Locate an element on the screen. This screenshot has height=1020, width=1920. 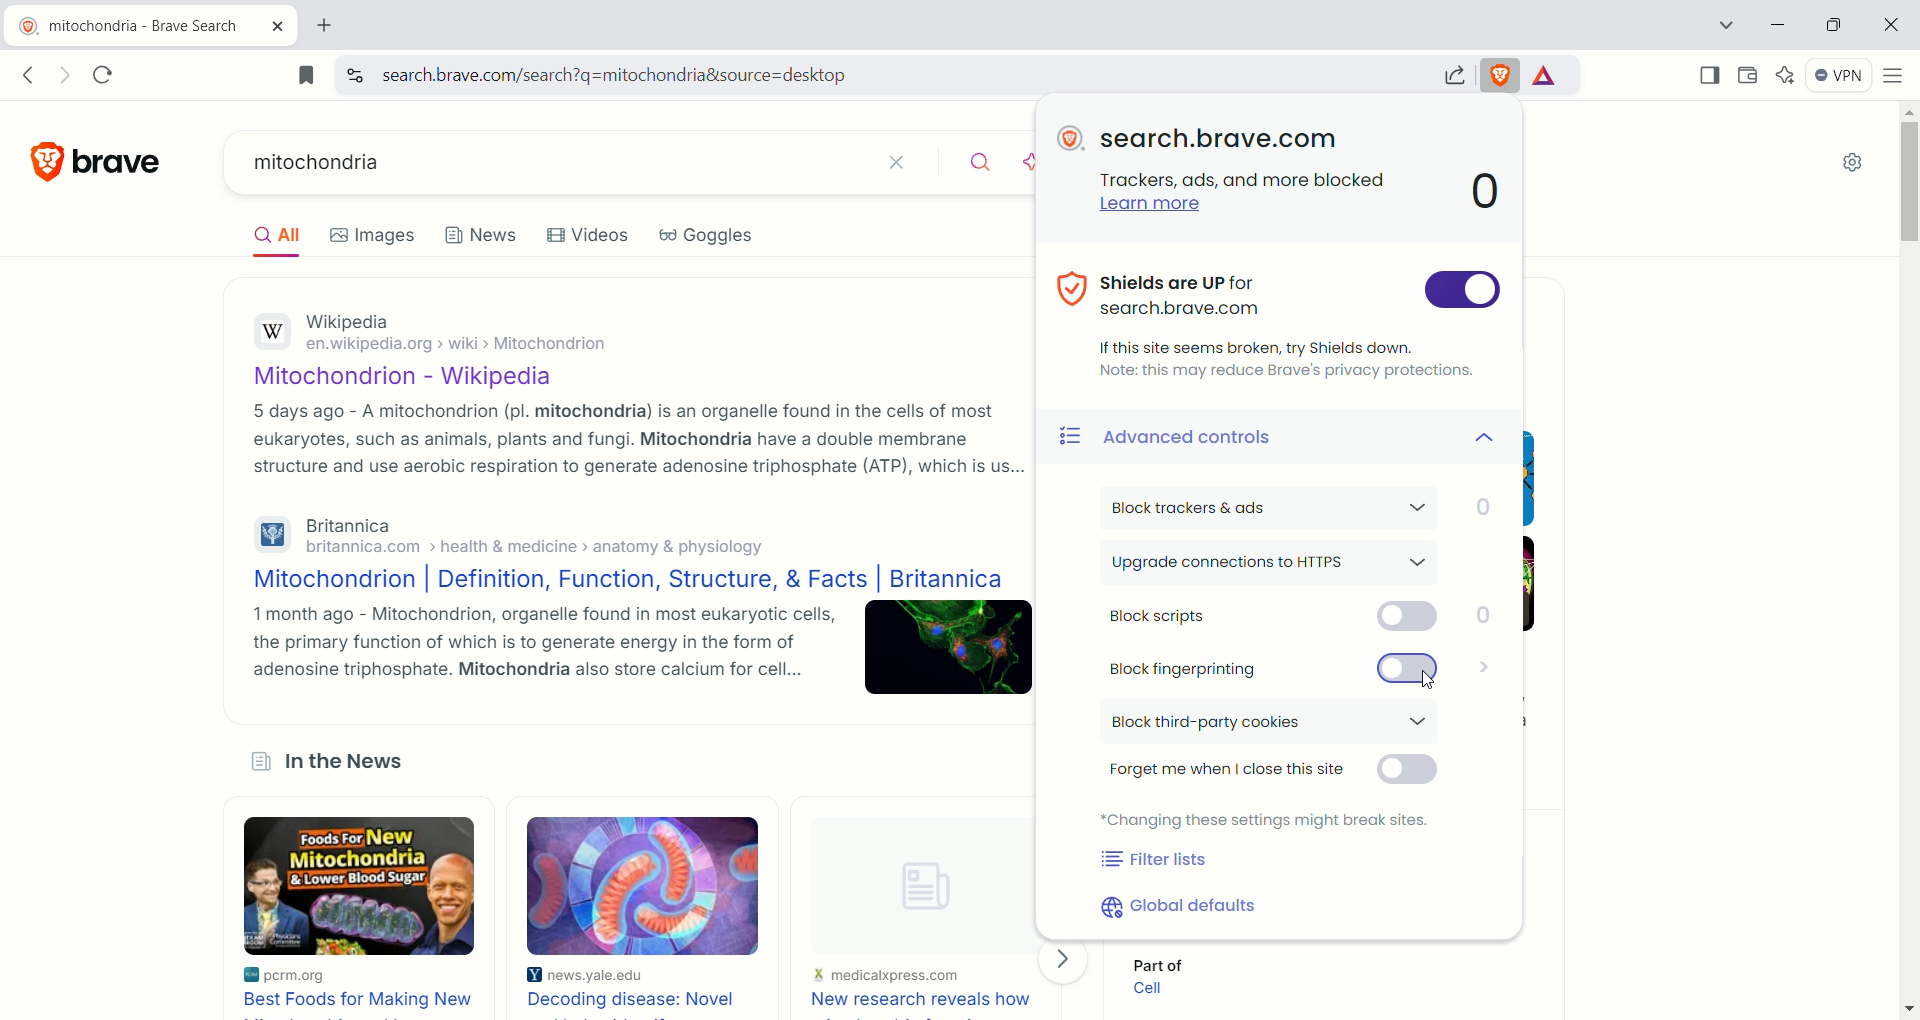
Close tab is located at coordinates (279, 27).